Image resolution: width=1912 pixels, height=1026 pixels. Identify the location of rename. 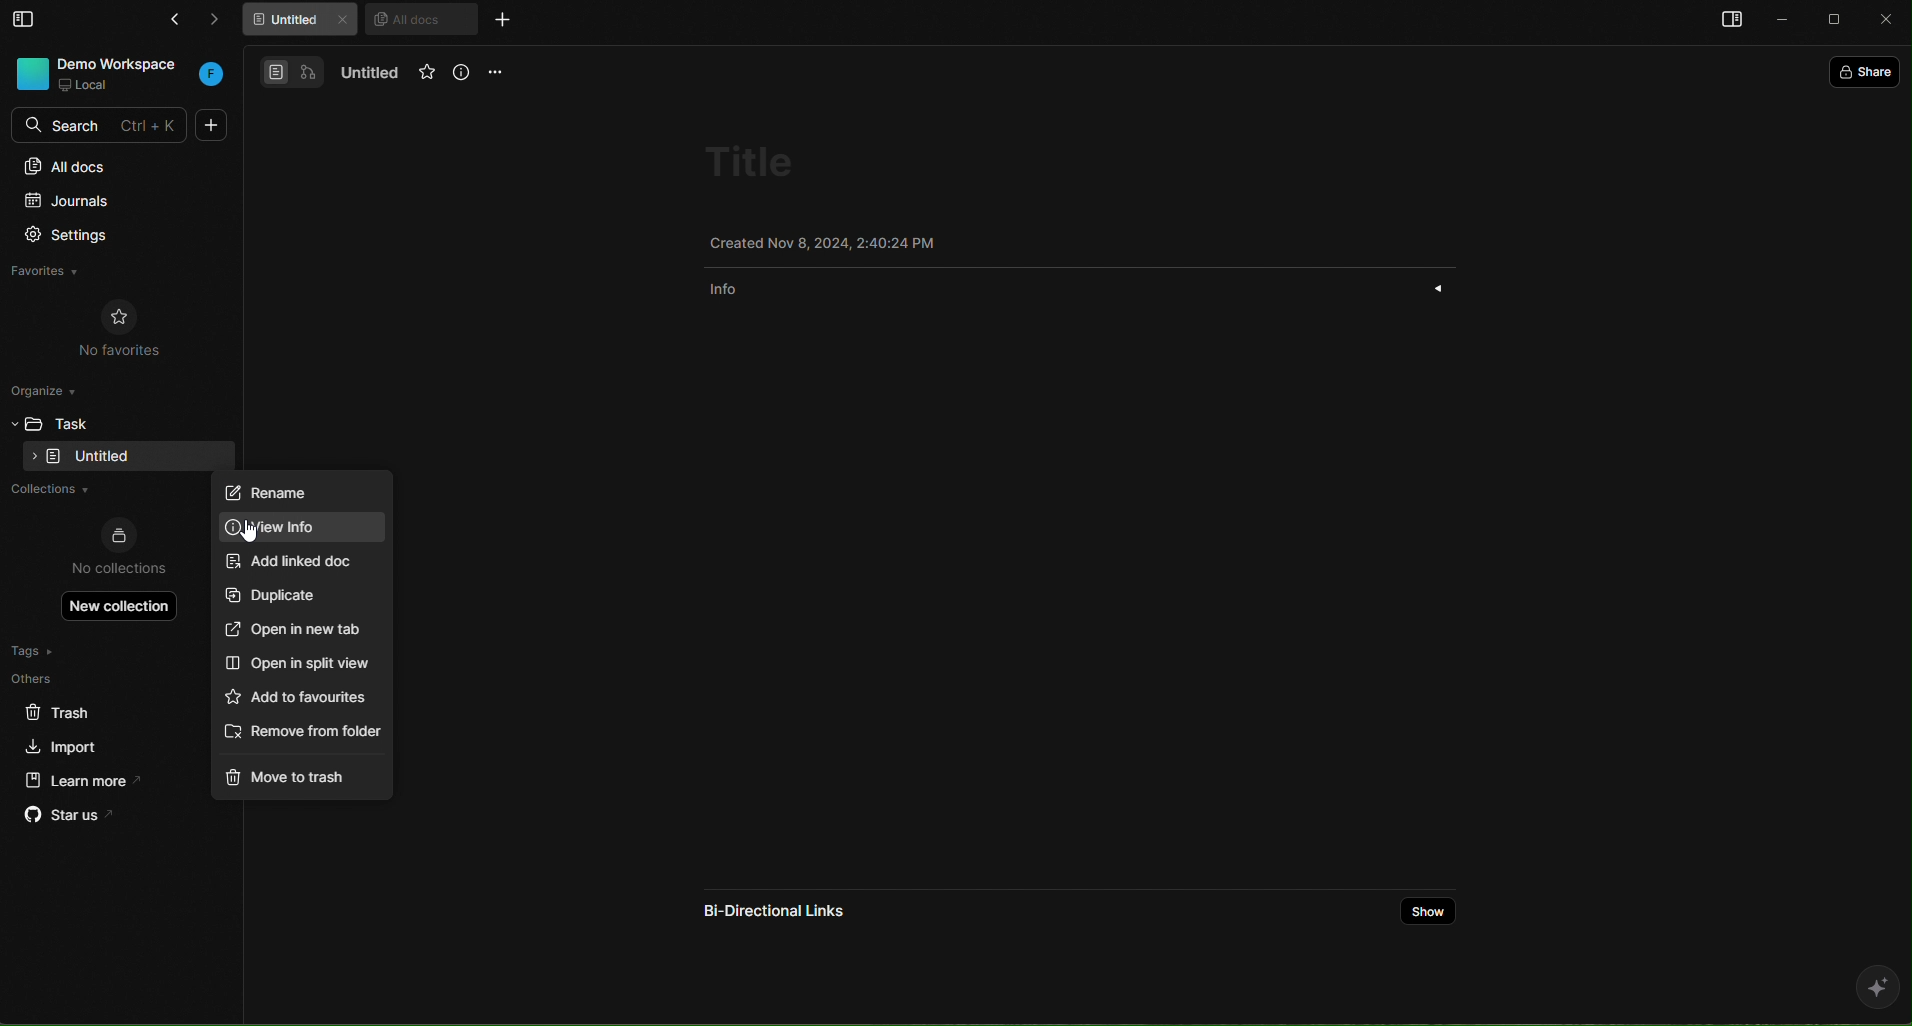
(291, 492).